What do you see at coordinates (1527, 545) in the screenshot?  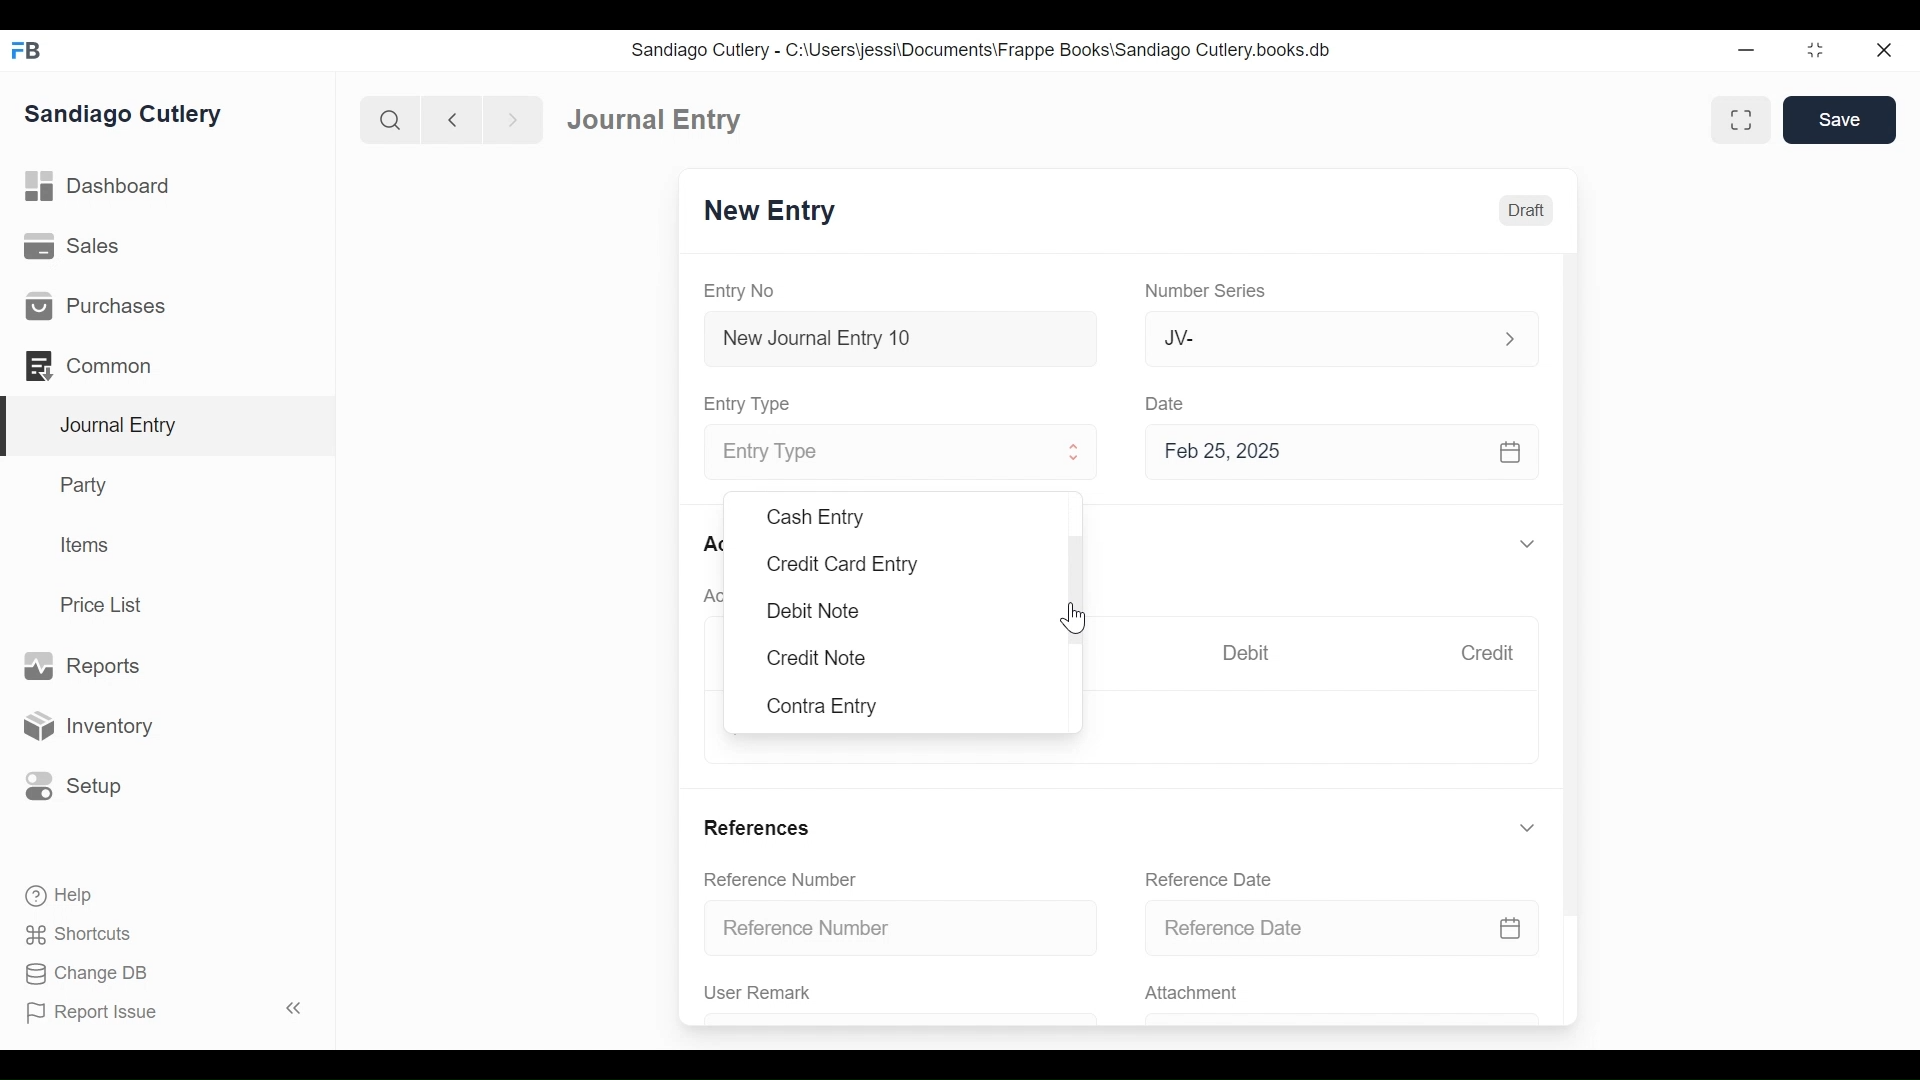 I see `Expand` at bounding box center [1527, 545].